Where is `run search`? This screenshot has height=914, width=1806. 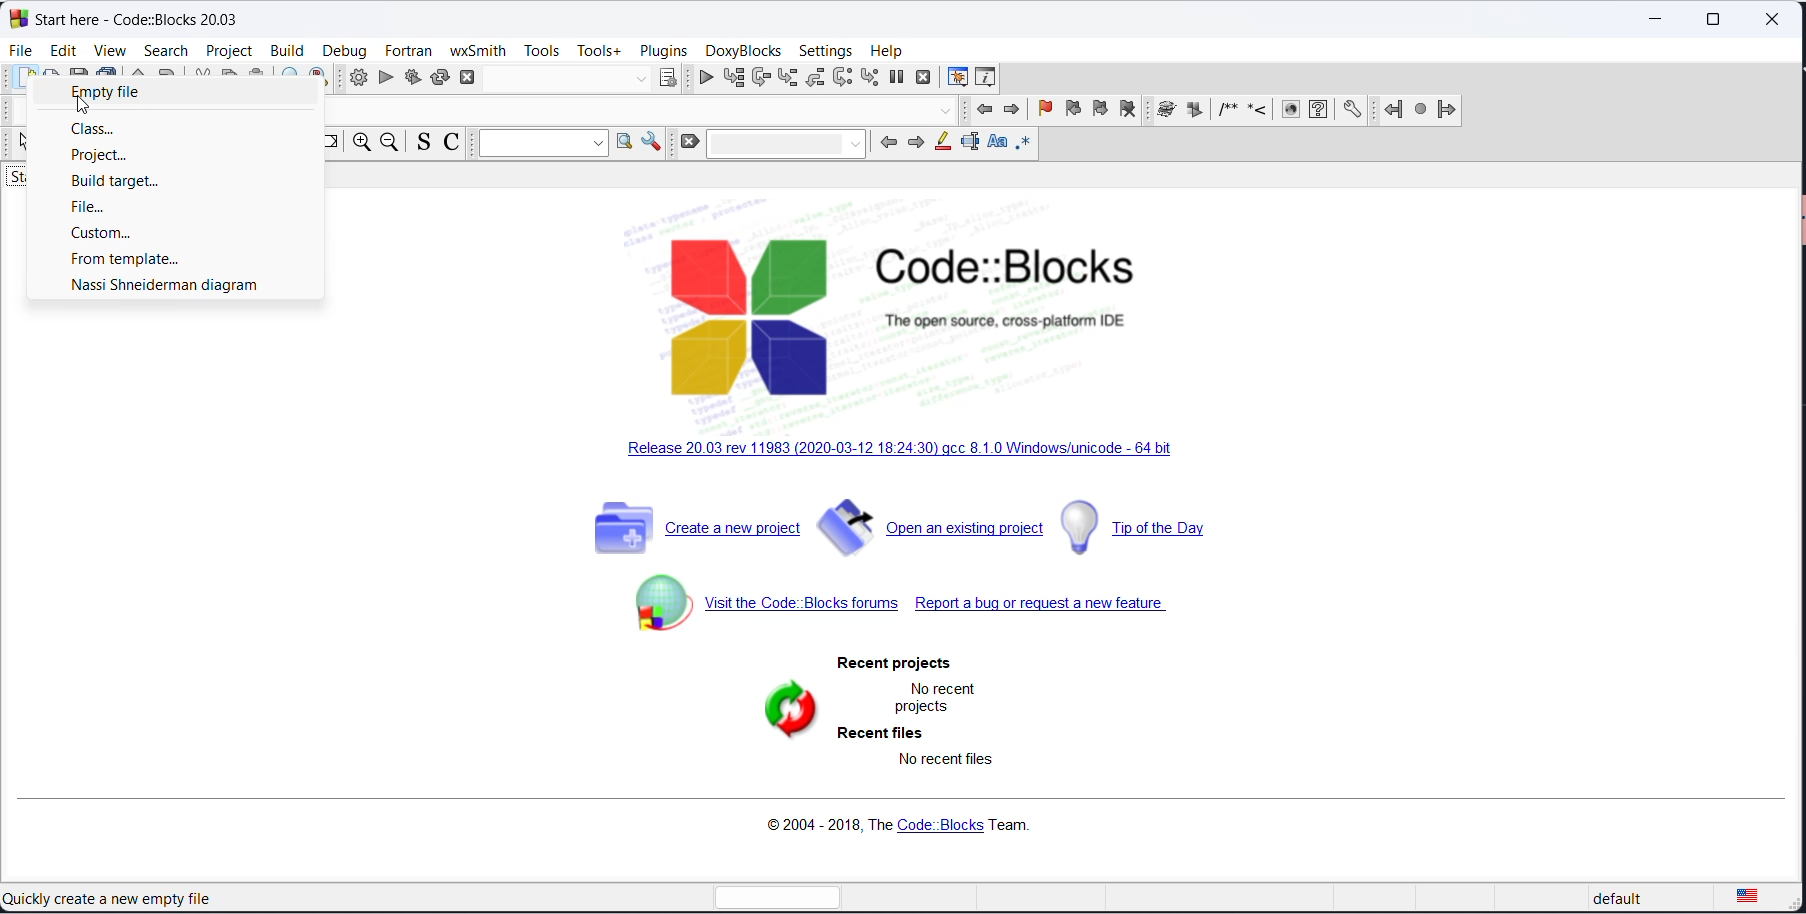
run search is located at coordinates (623, 144).